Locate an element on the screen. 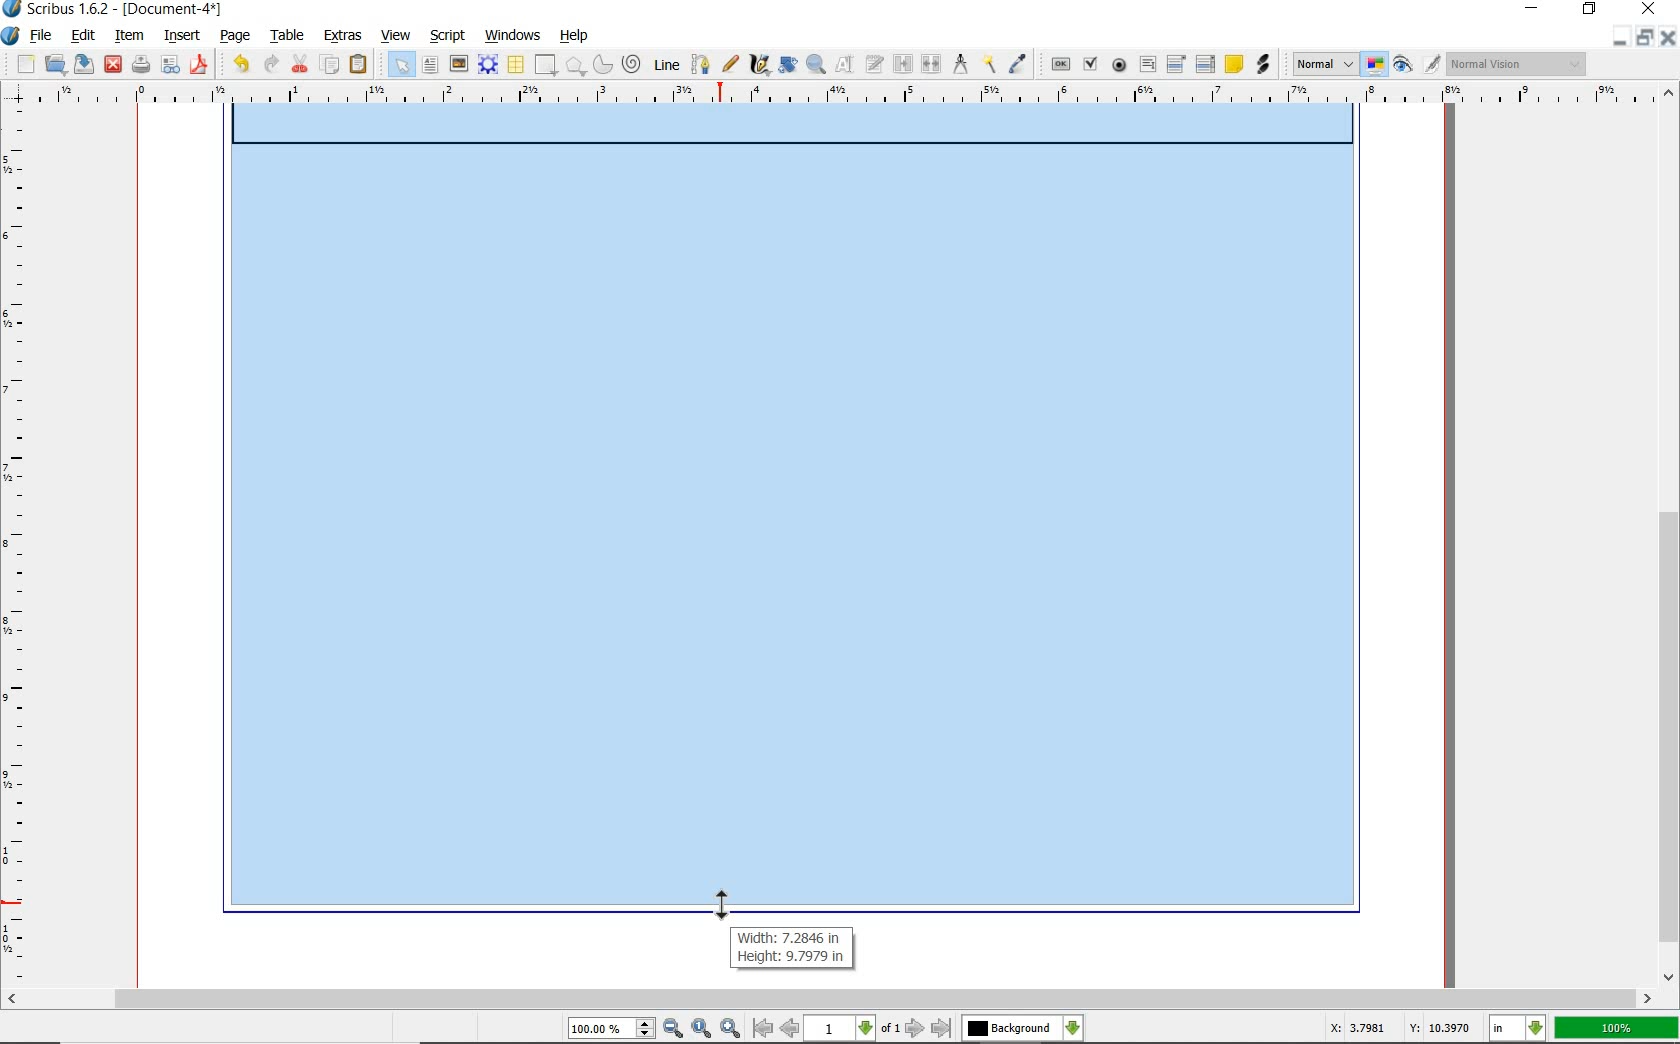 The width and height of the screenshot is (1680, 1044). preview mode is located at coordinates (1417, 66).